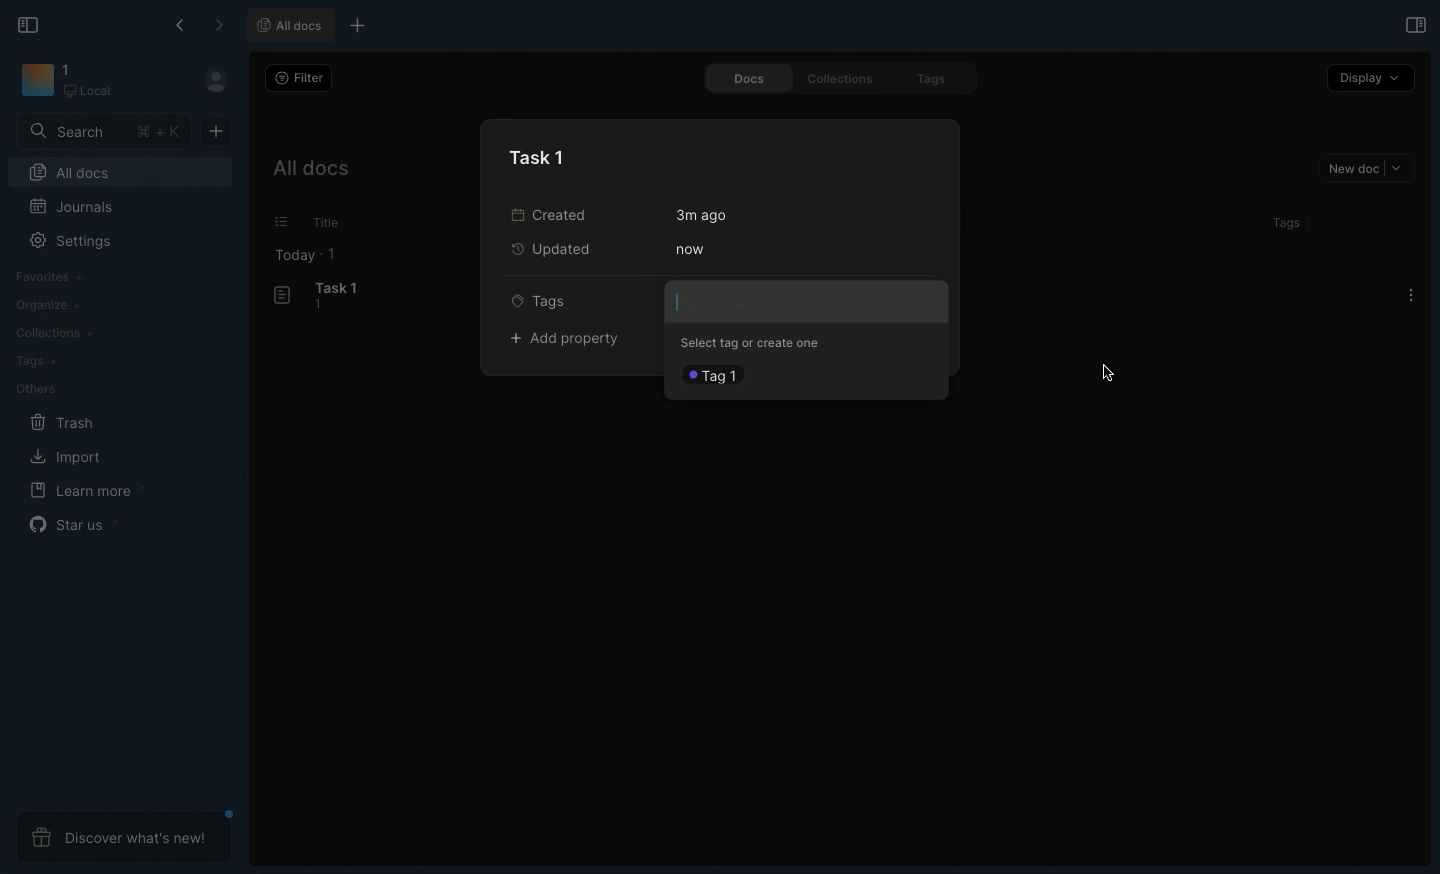 This screenshot has height=874, width=1440. I want to click on Others, so click(41, 390).